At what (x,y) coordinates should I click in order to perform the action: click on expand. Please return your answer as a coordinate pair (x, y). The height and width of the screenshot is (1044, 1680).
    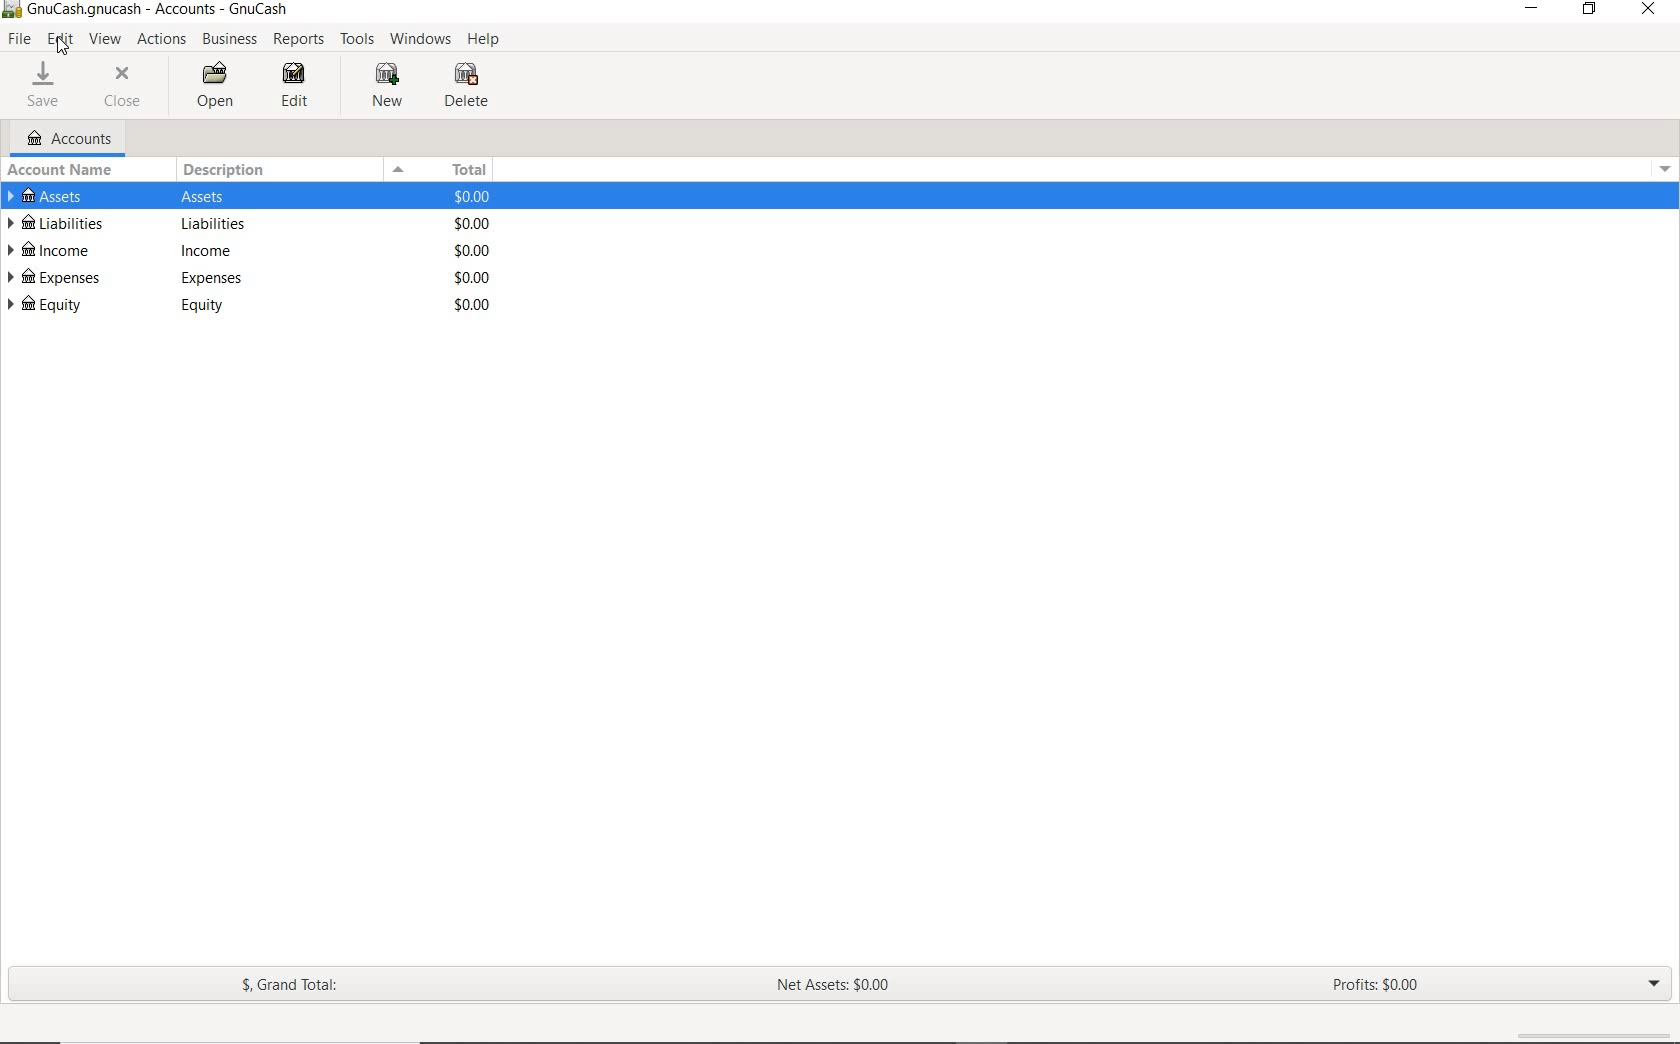
    Looking at the image, I should click on (1662, 166).